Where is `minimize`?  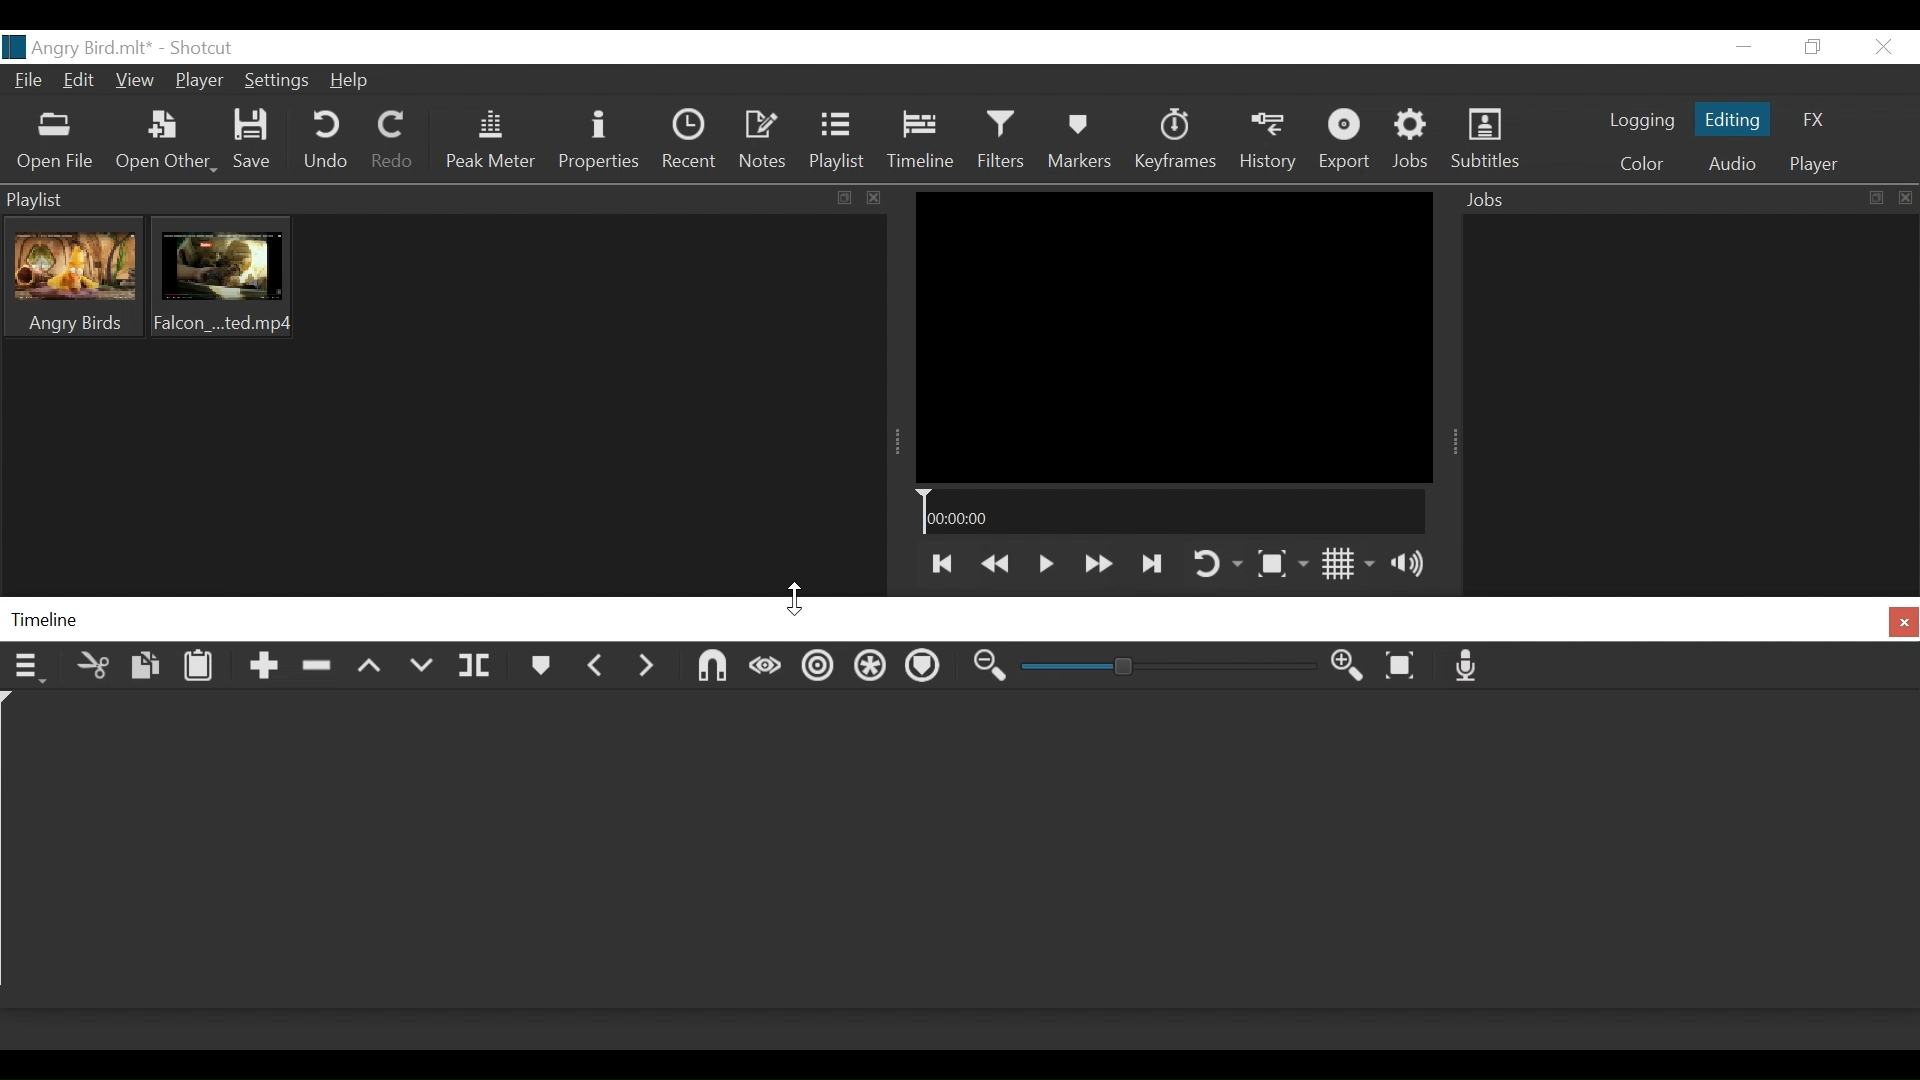
minimize is located at coordinates (1745, 47).